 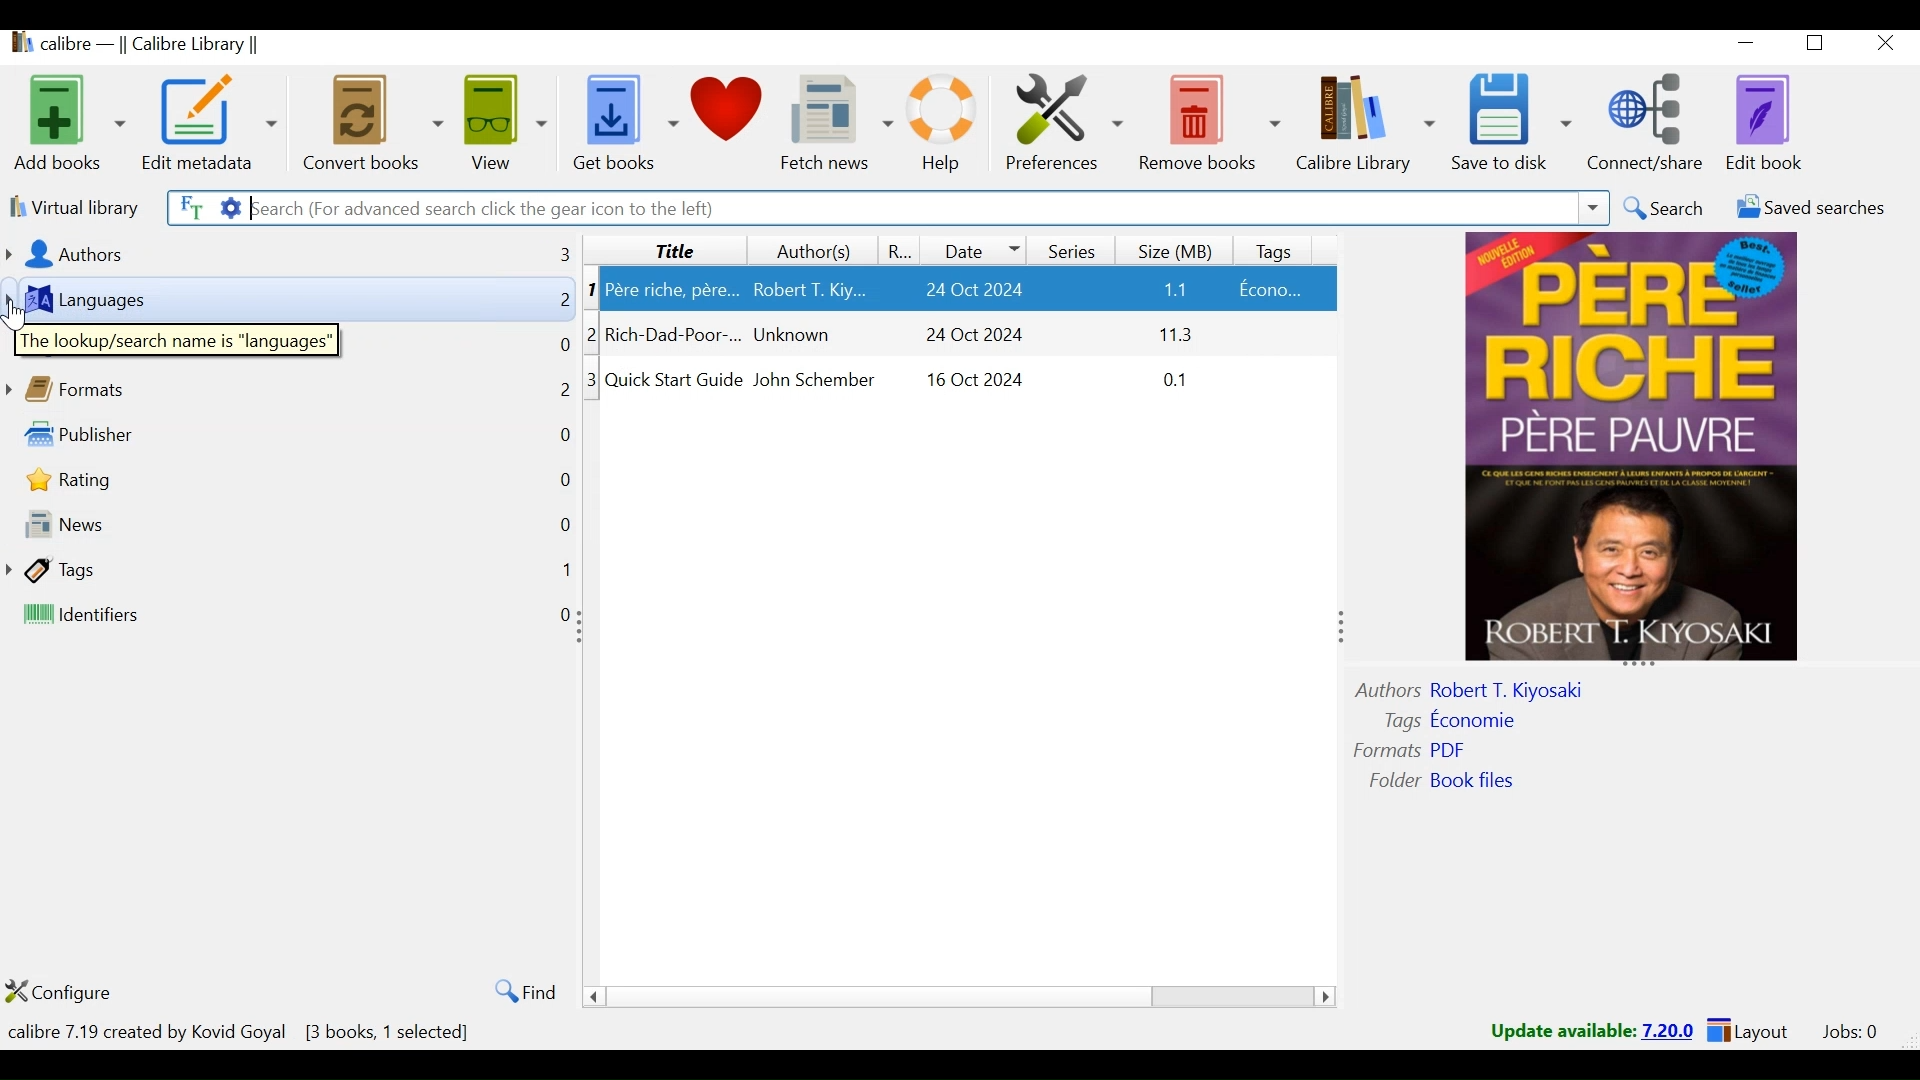 What do you see at coordinates (559, 347) in the screenshot?
I see `0` at bounding box center [559, 347].